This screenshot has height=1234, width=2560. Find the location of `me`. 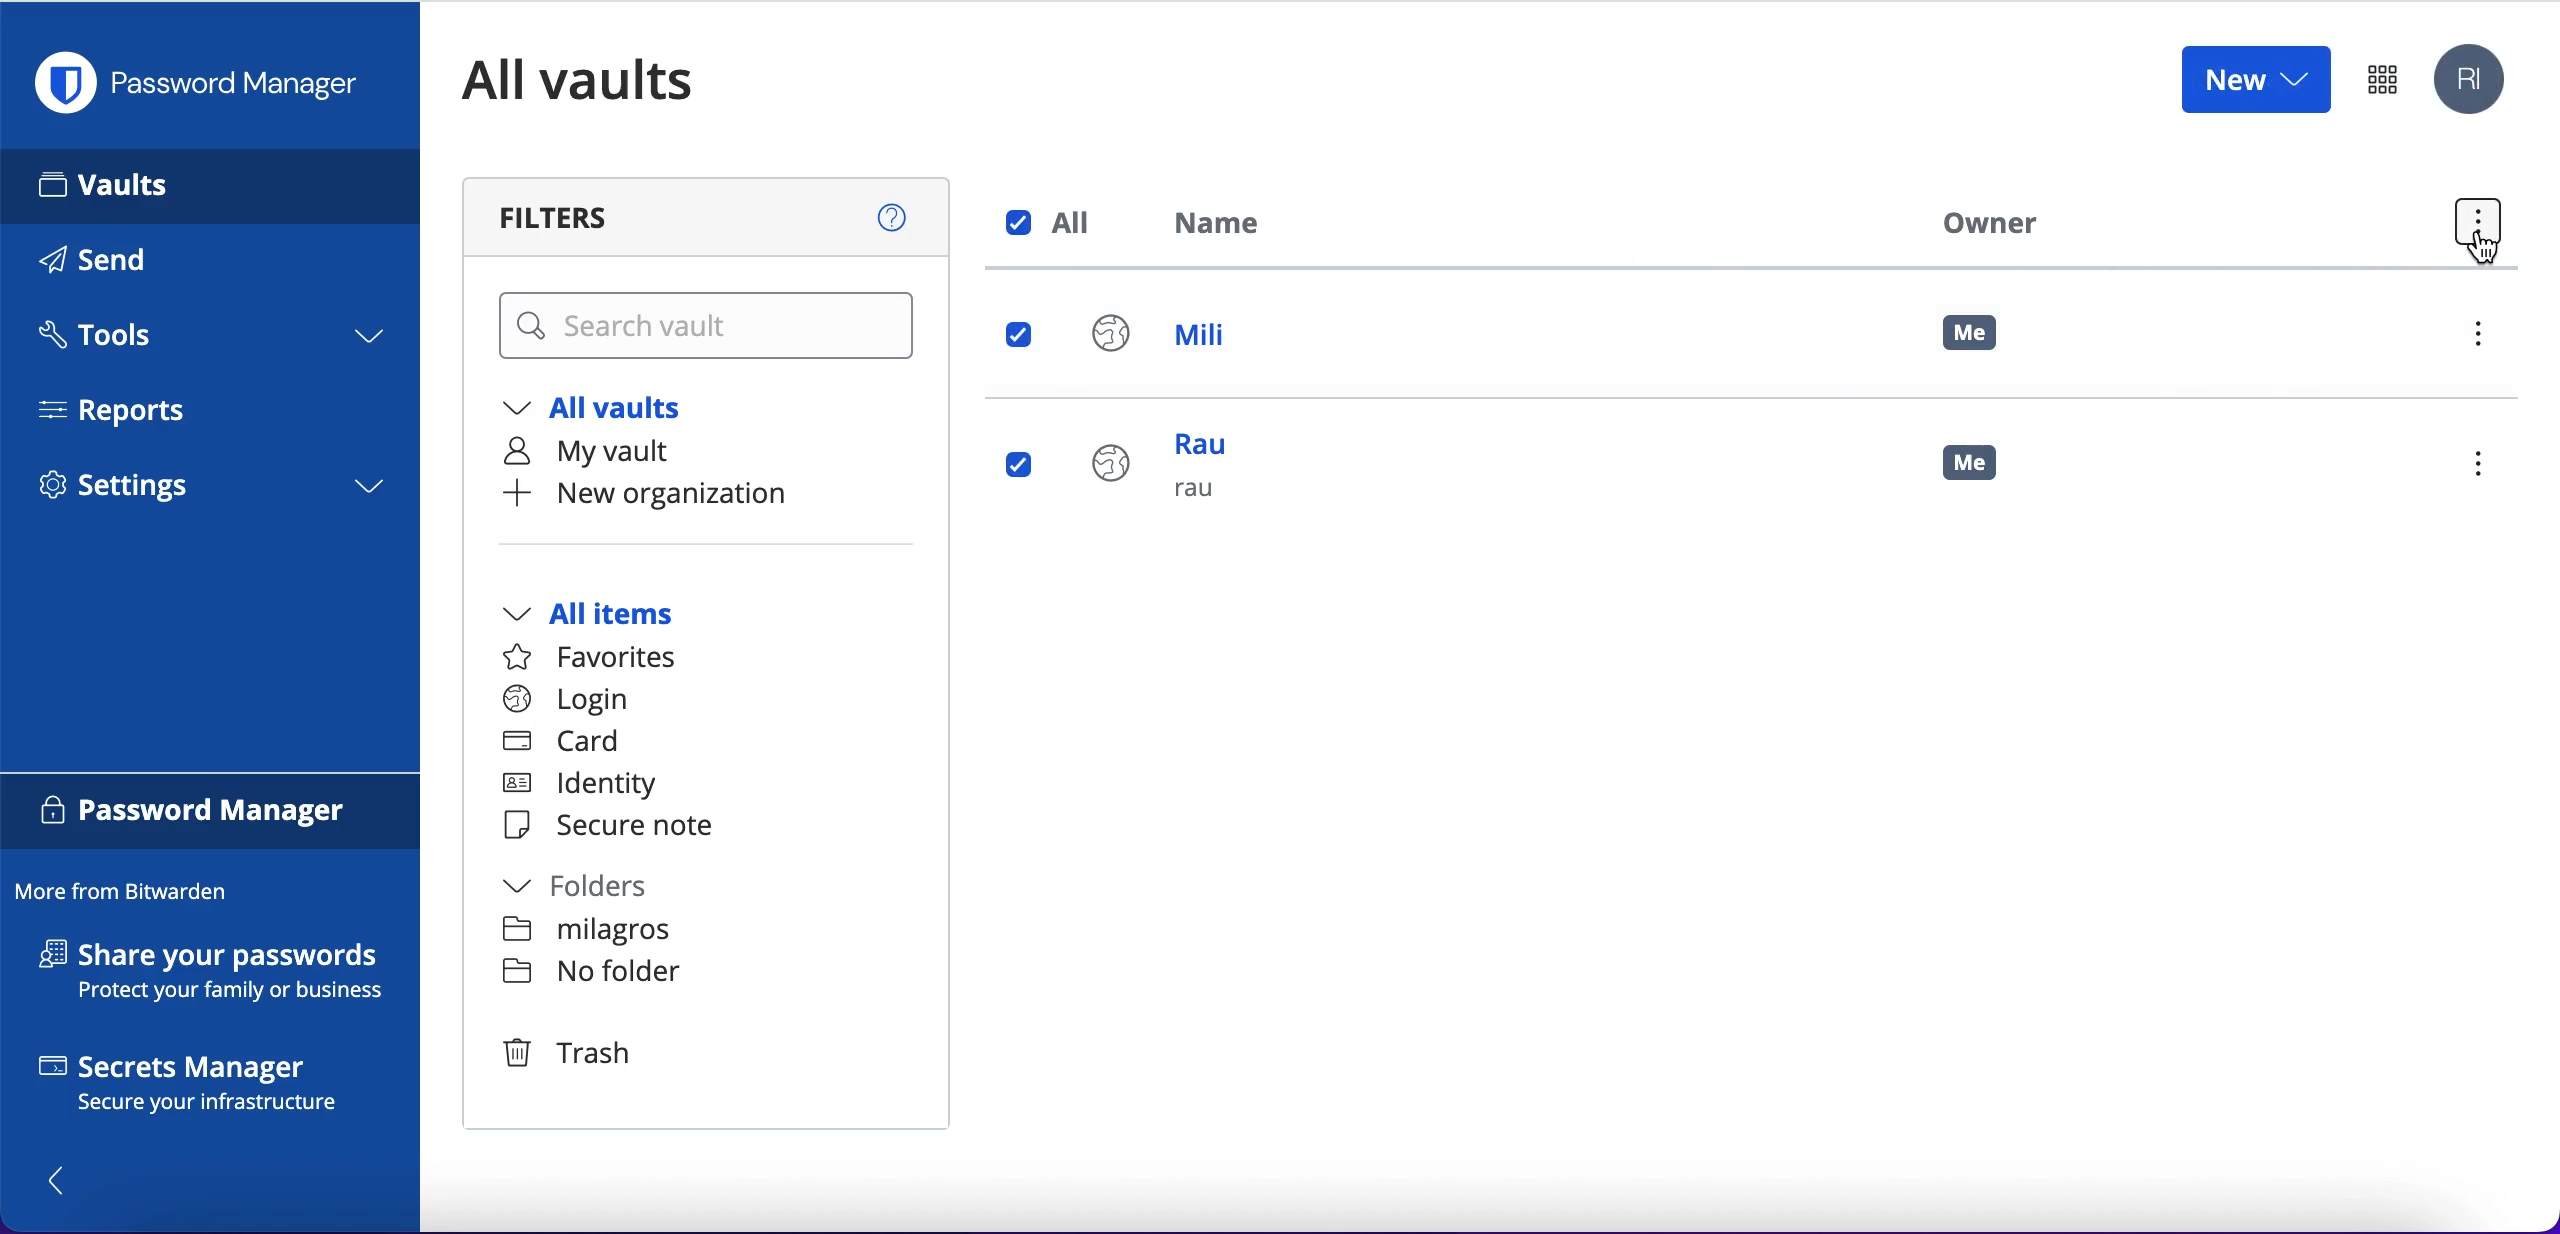

me is located at coordinates (1972, 334).